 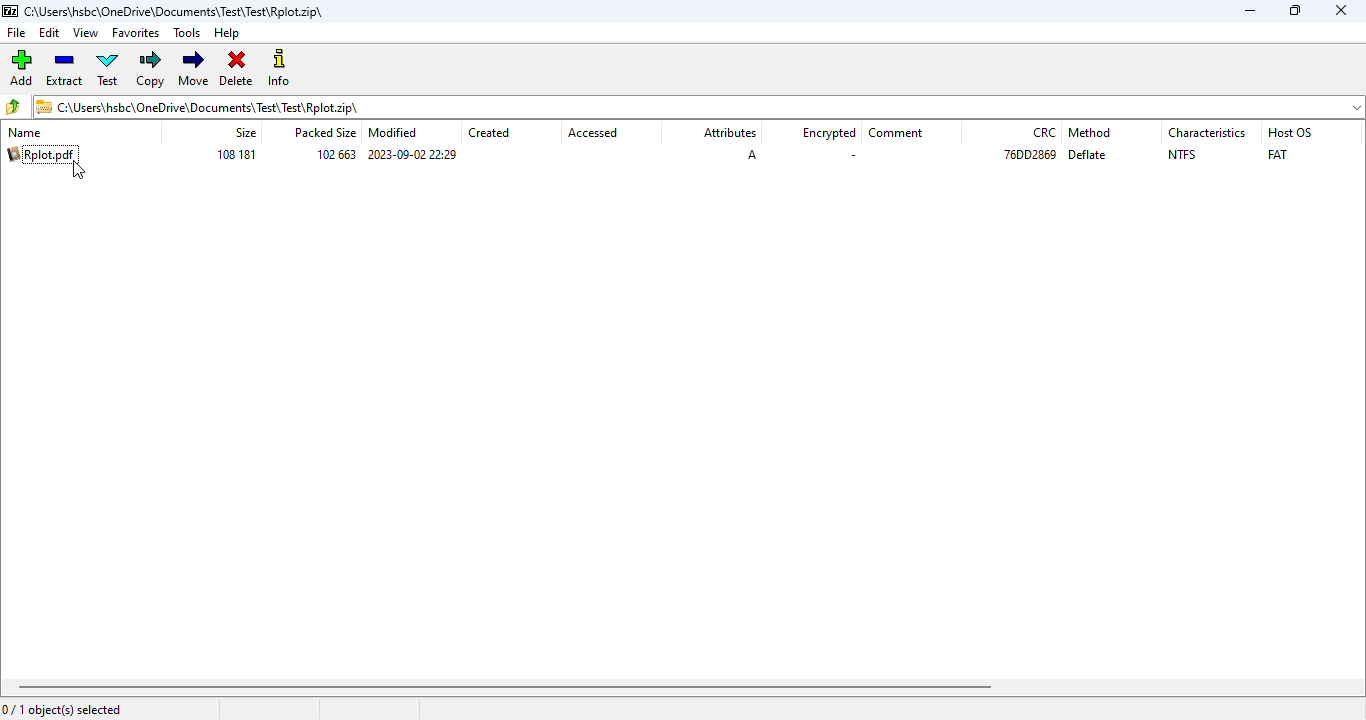 What do you see at coordinates (14, 106) in the screenshot?
I see `Browse folders` at bounding box center [14, 106].